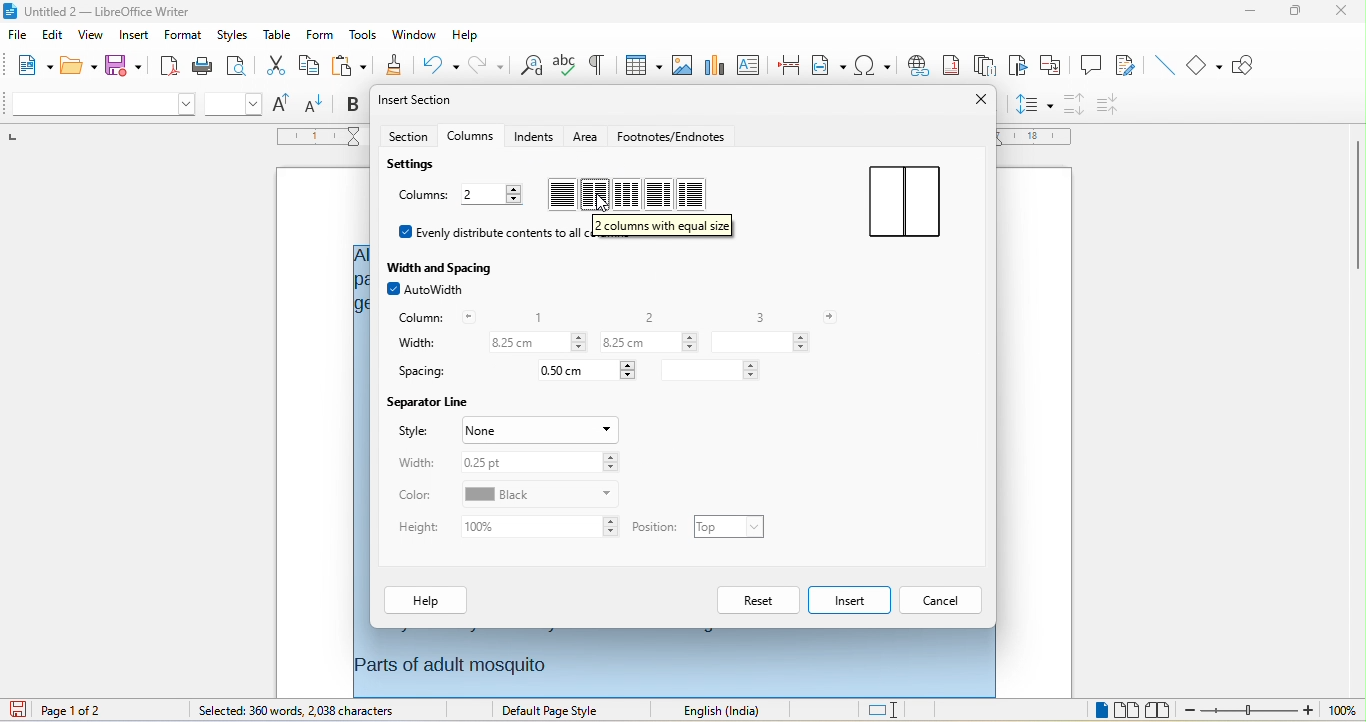 This screenshot has width=1366, height=722. What do you see at coordinates (417, 342) in the screenshot?
I see `width` at bounding box center [417, 342].